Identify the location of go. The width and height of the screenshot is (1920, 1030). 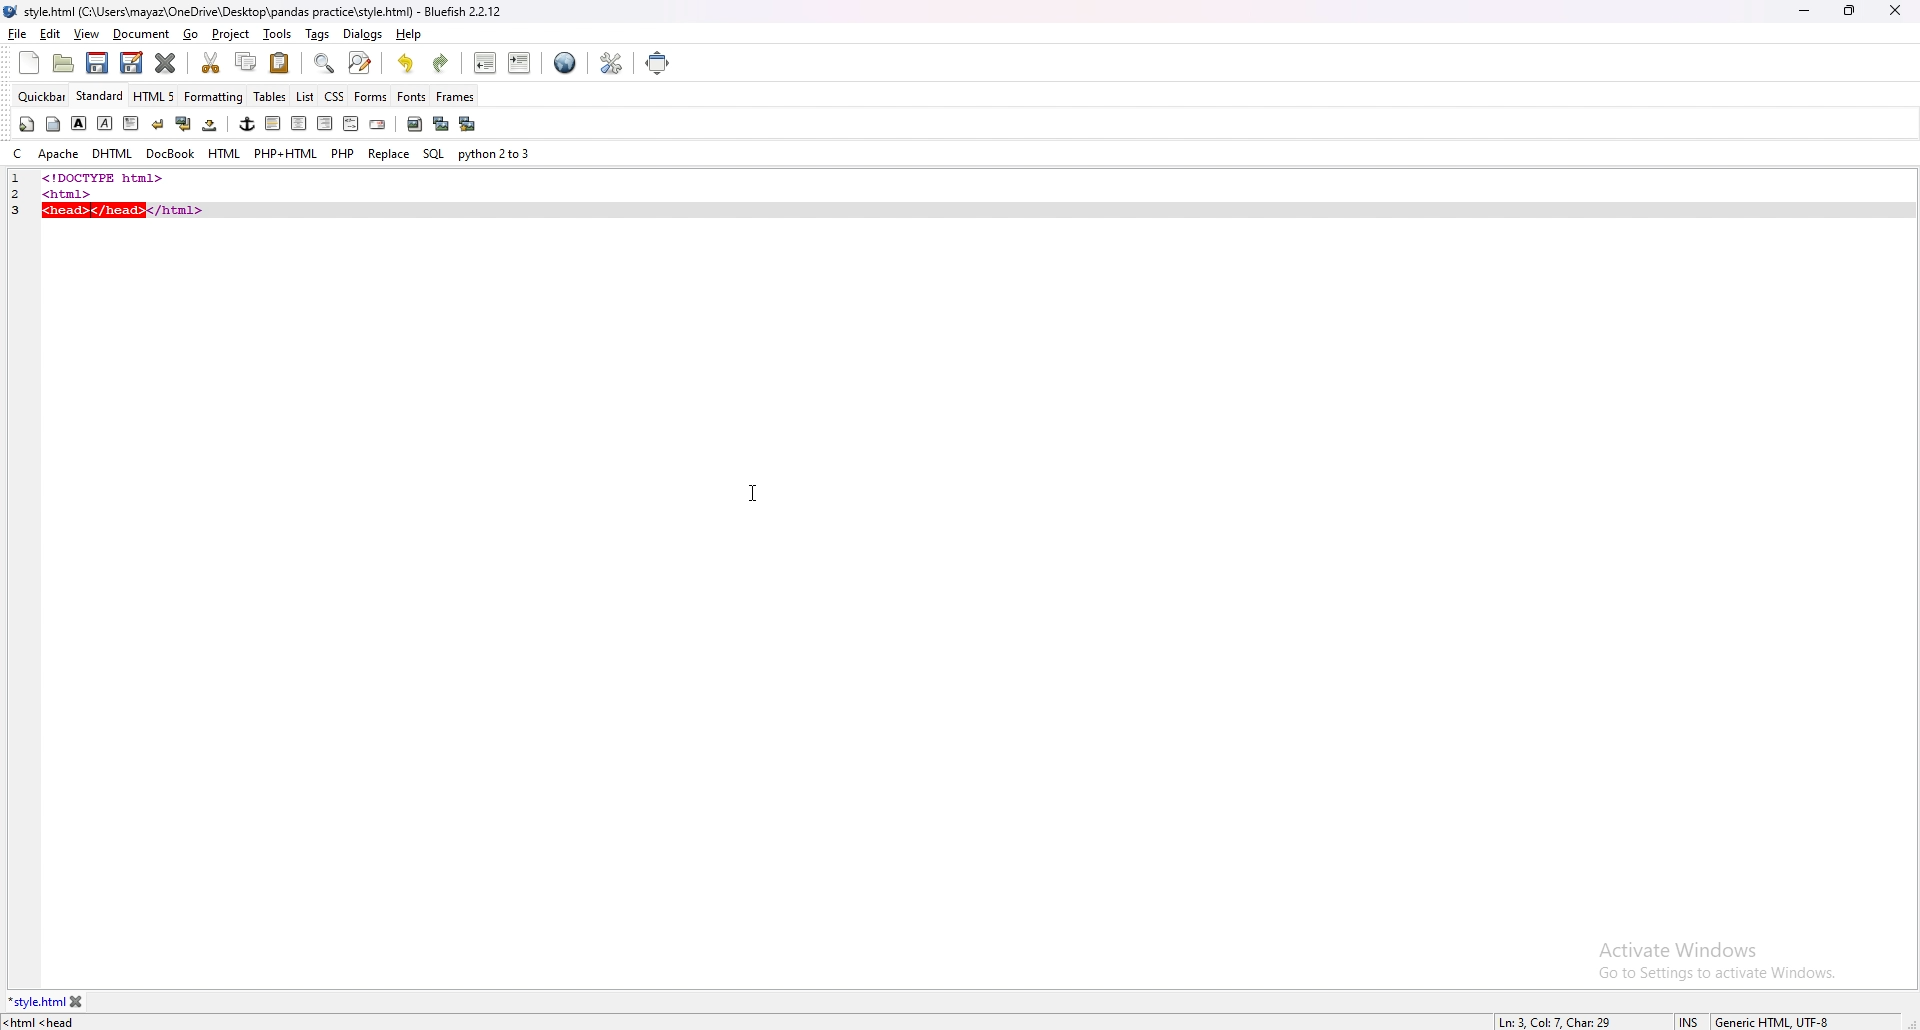
(193, 35).